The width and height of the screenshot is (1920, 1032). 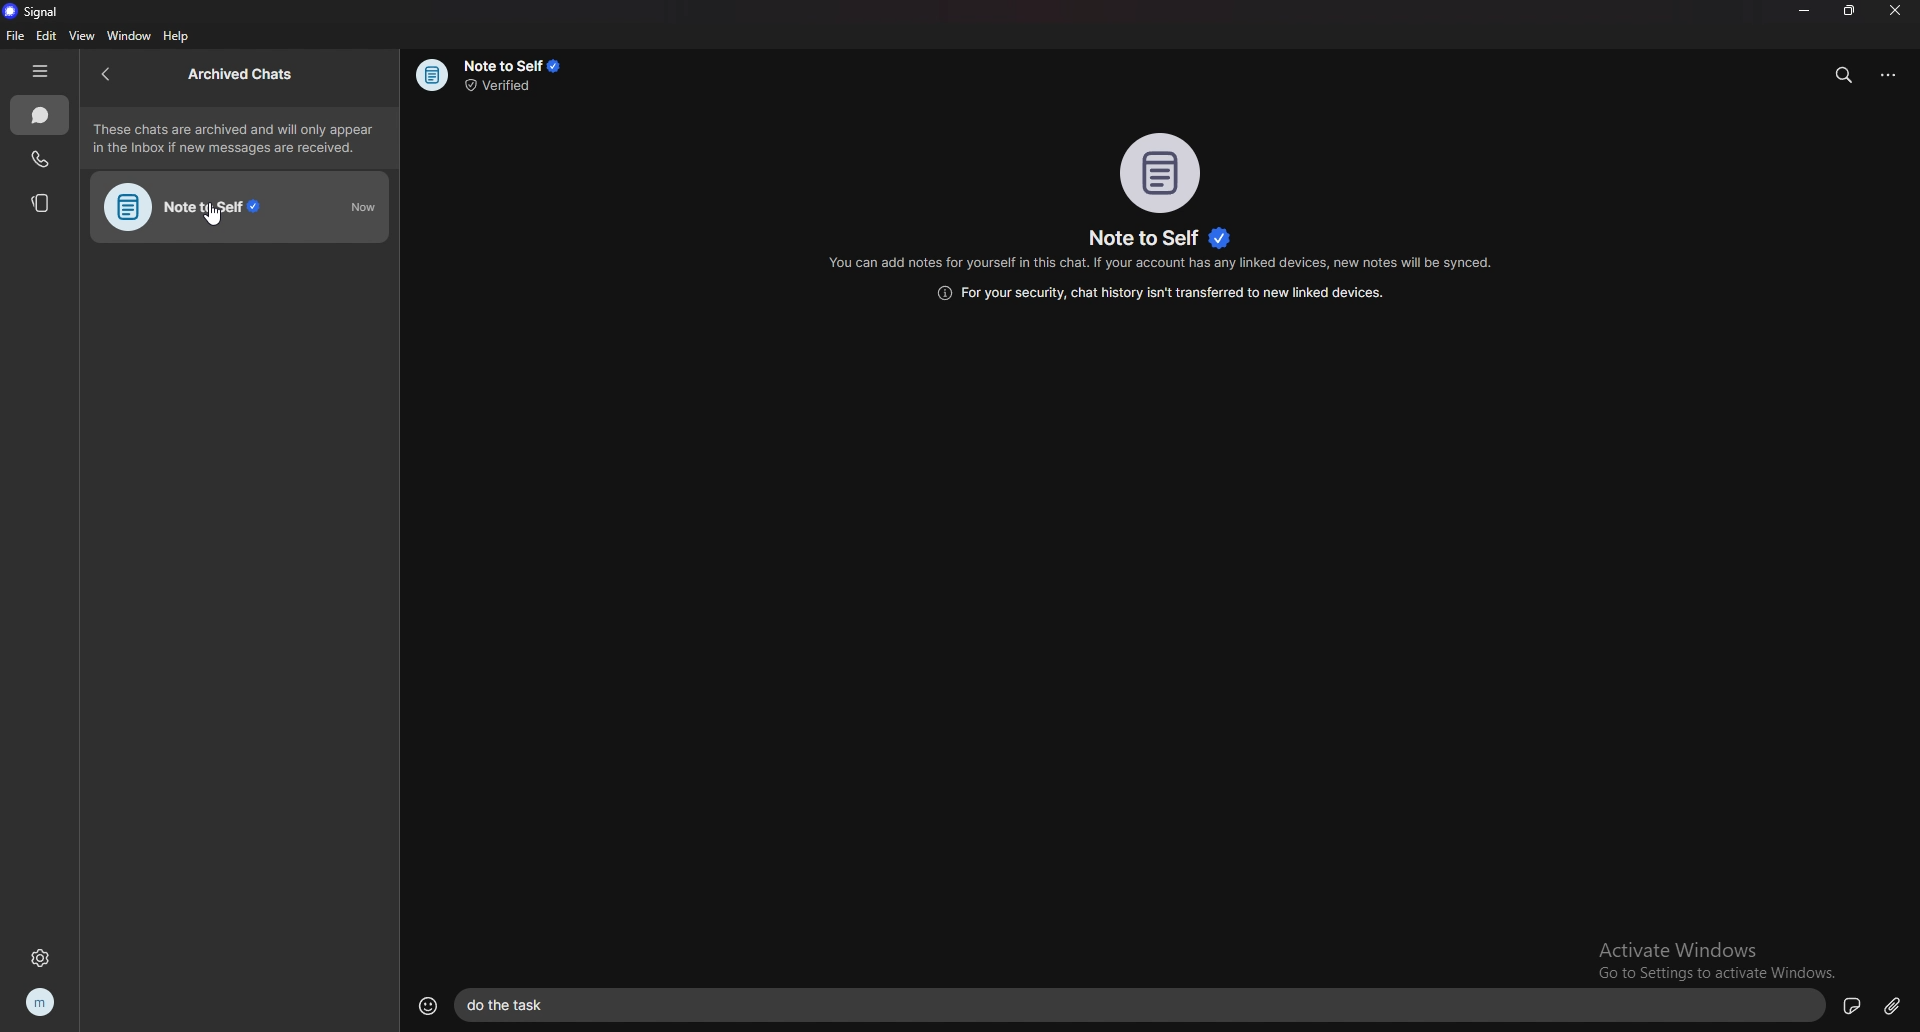 I want to click on edit, so click(x=47, y=37).